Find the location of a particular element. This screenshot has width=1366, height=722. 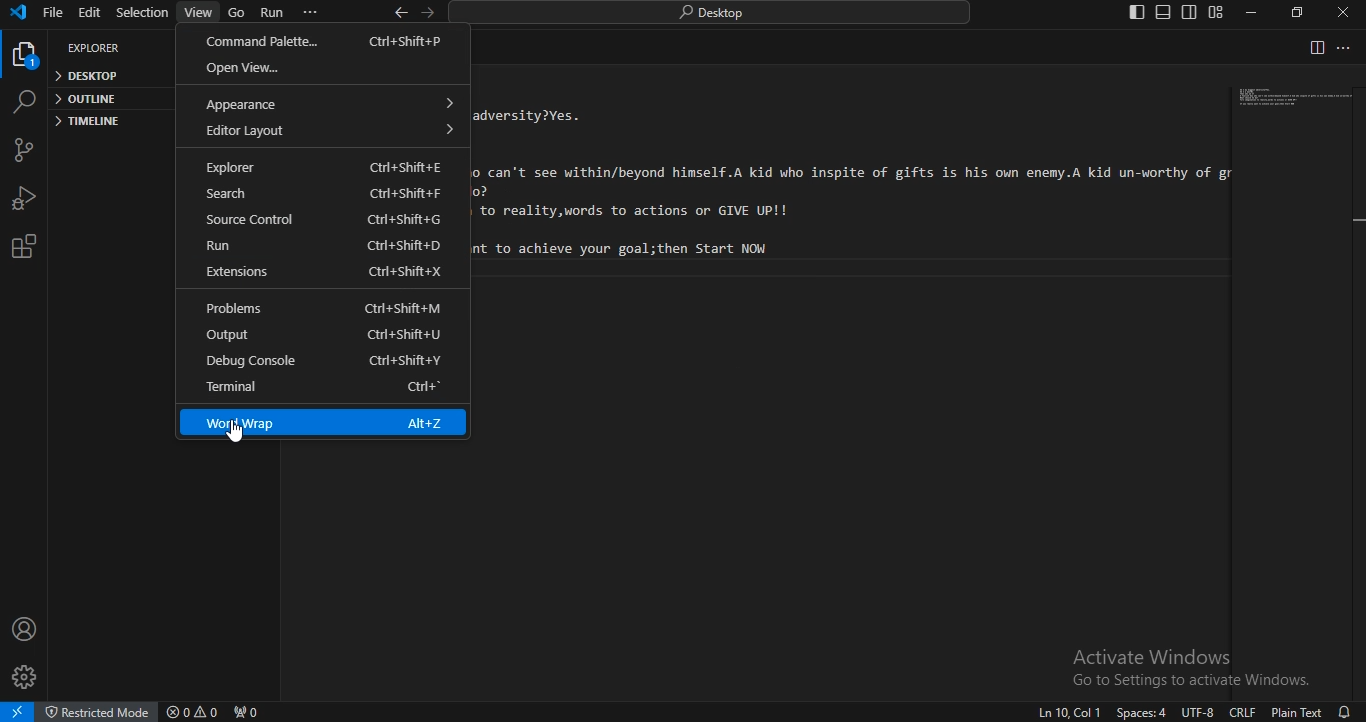

no problems is located at coordinates (191, 712).